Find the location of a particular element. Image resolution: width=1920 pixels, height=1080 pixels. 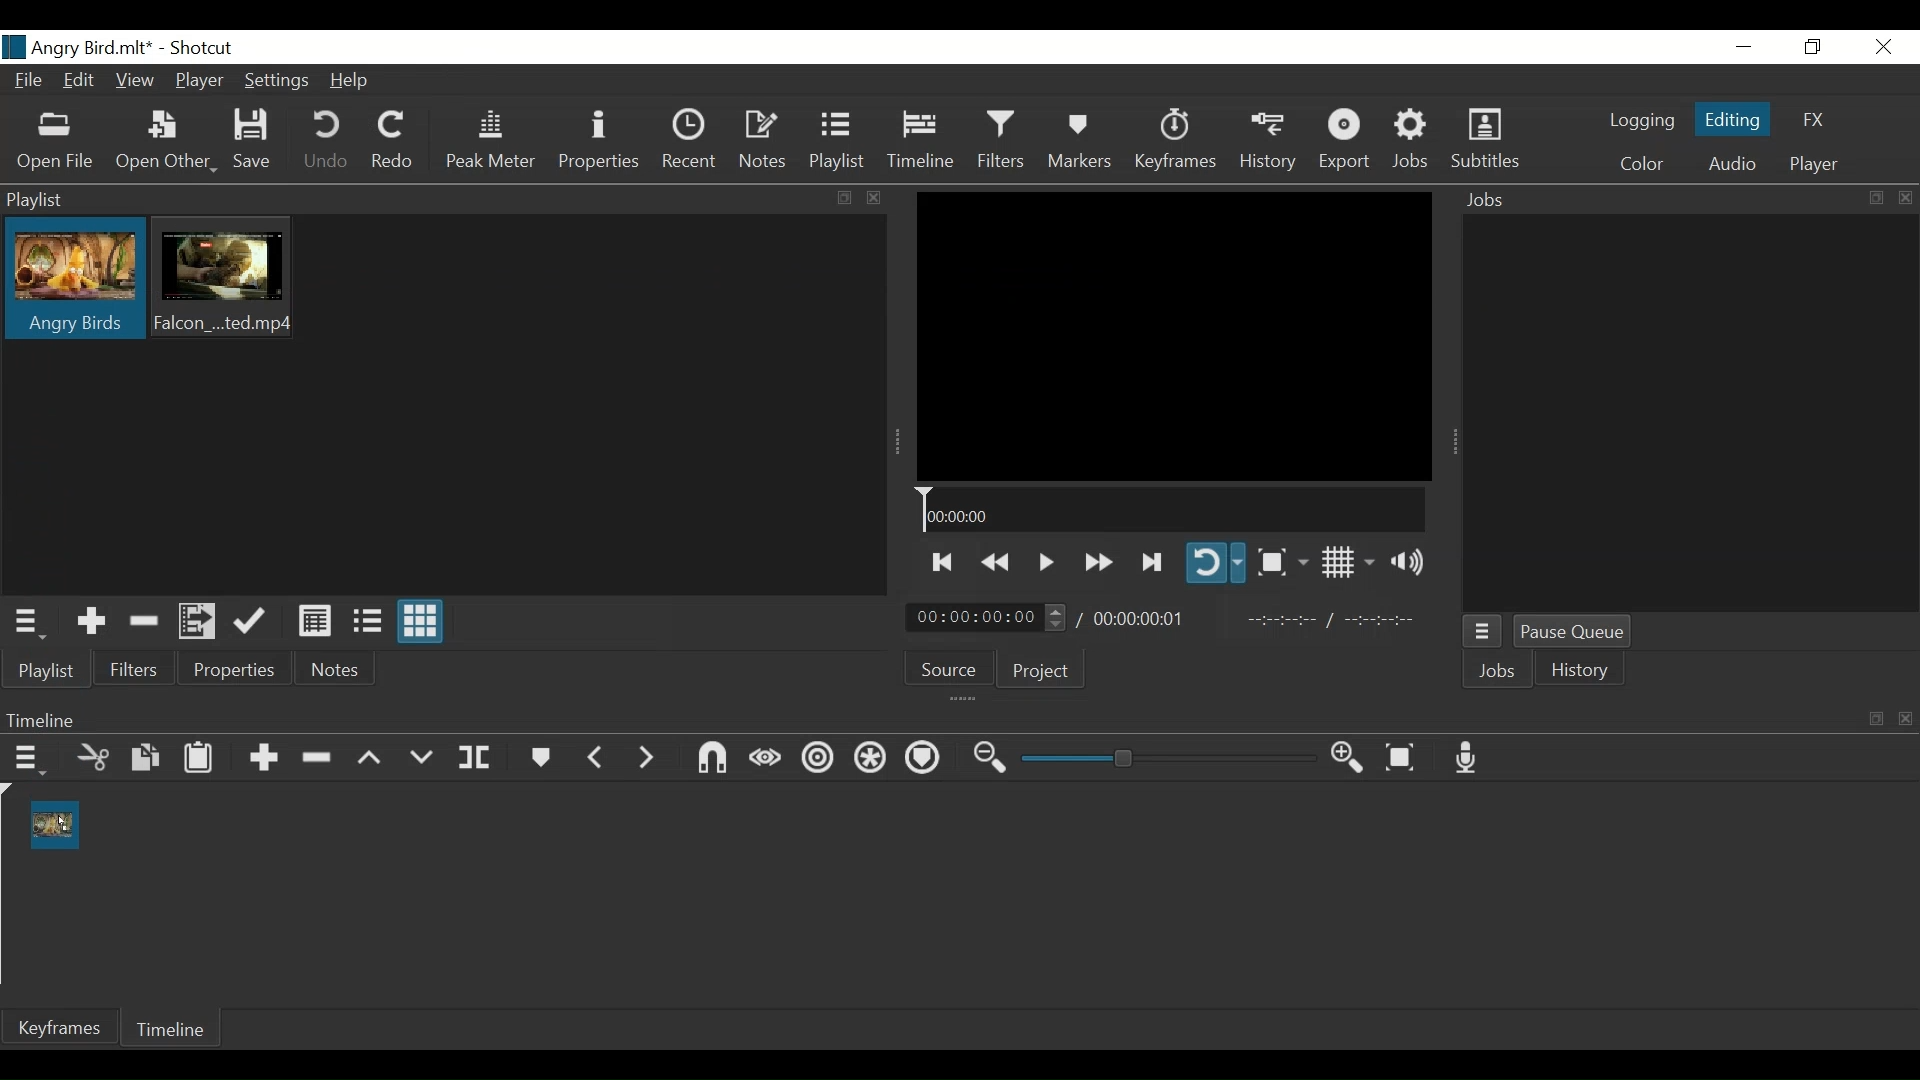

Zoom timeline out is located at coordinates (986, 760).